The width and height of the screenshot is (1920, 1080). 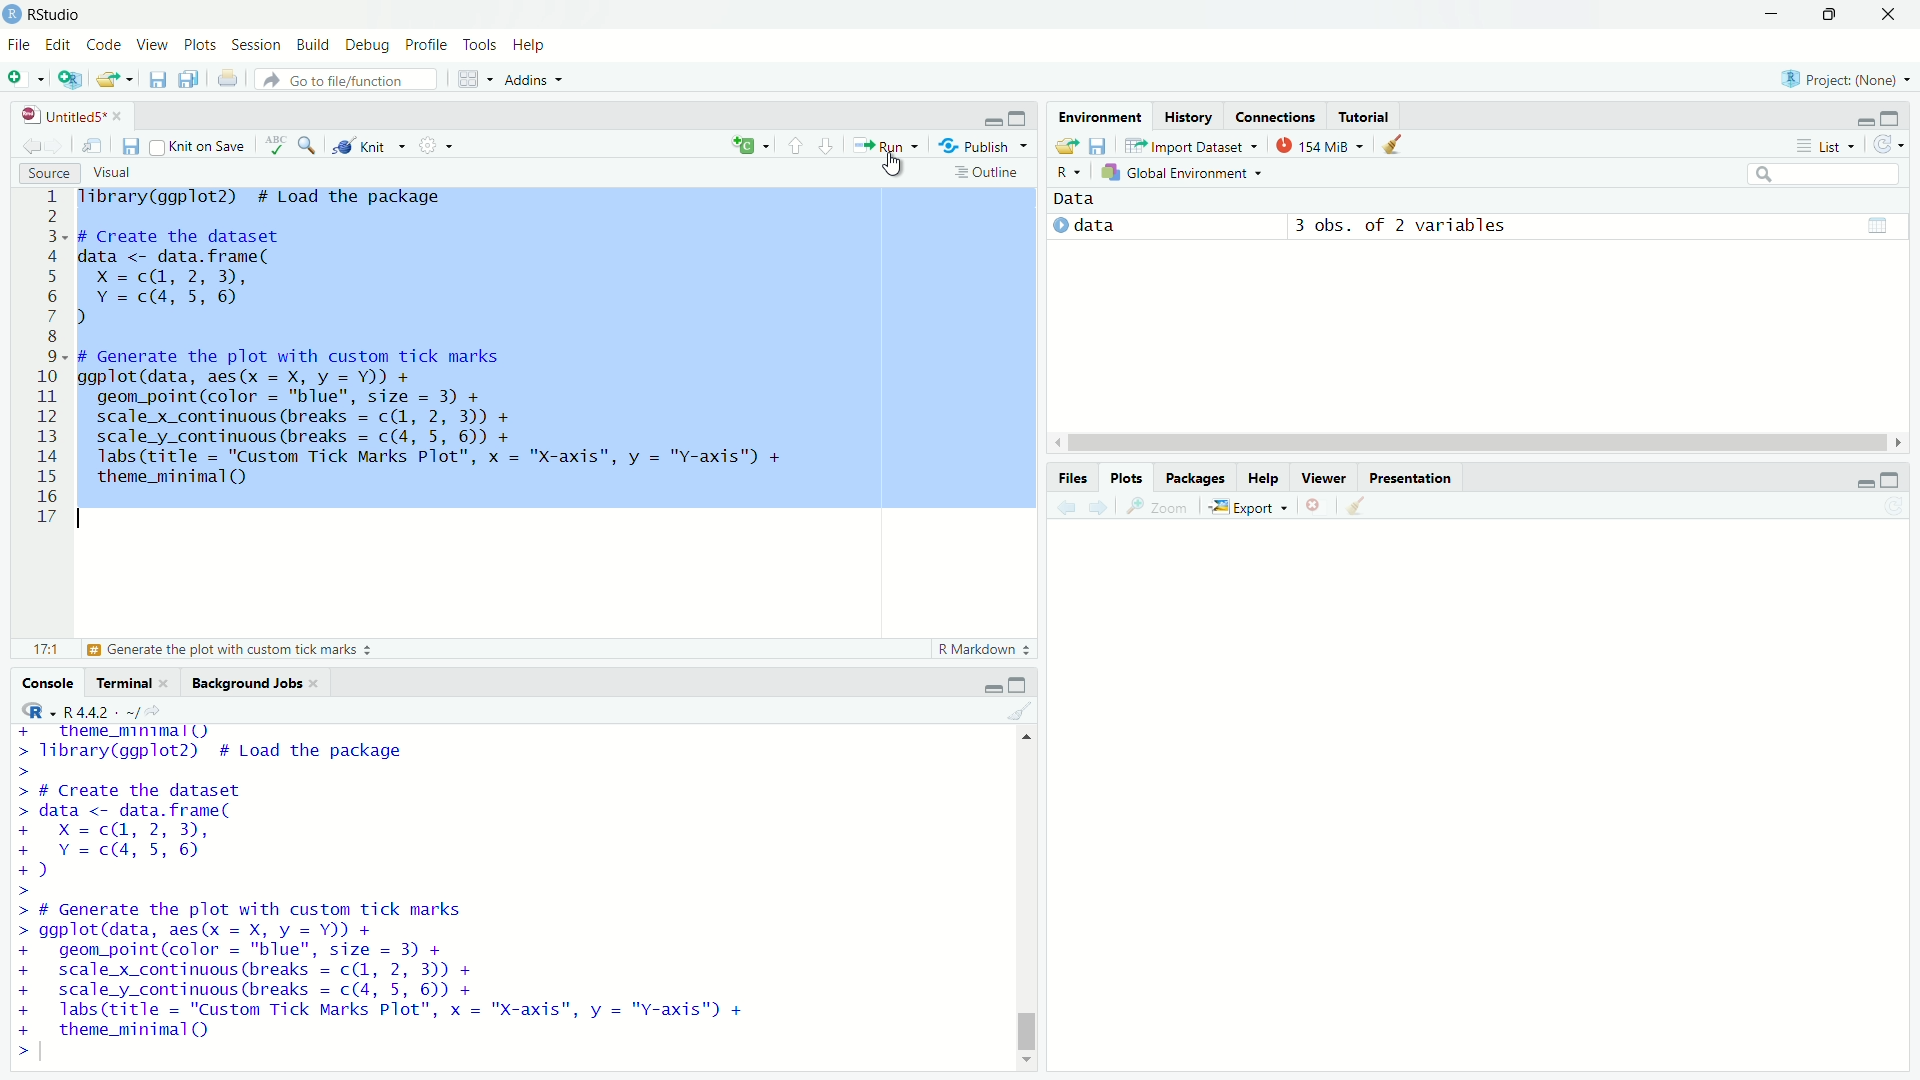 What do you see at coordinates (1365, 116) in the screenshot?
I see `tutorial` at bounding box center [1365, 116].